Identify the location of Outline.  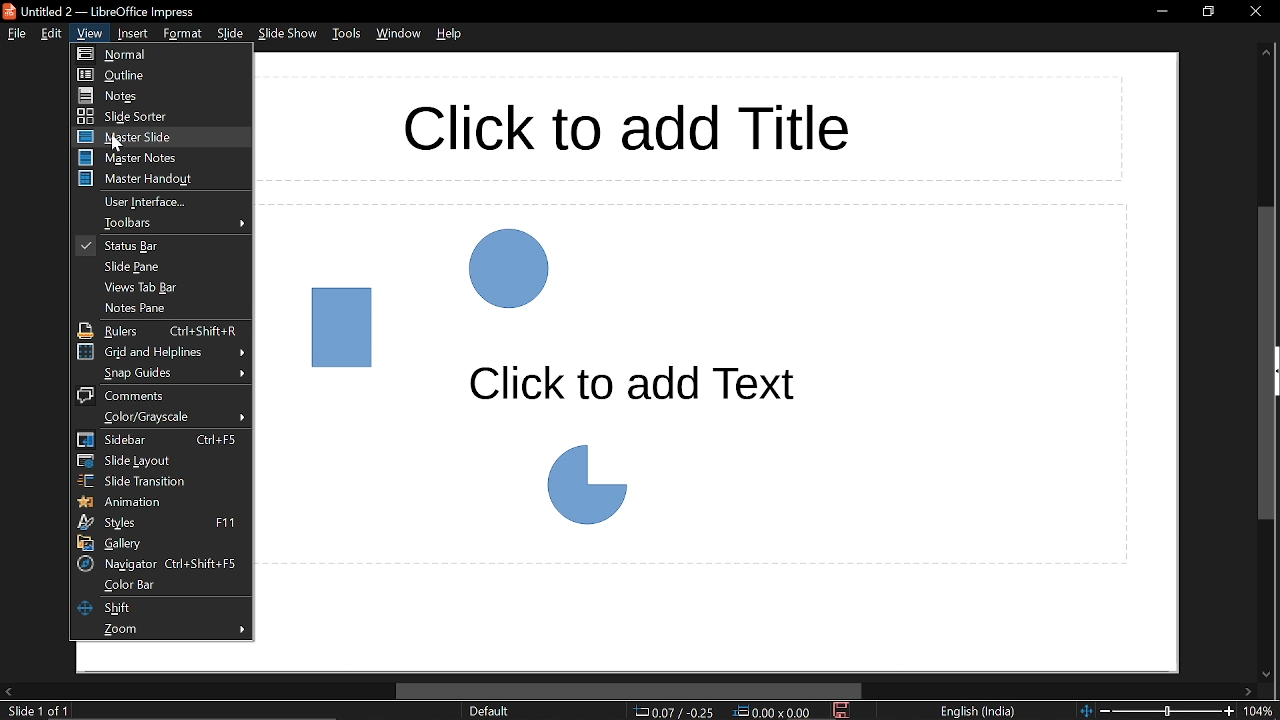
(152, 74).